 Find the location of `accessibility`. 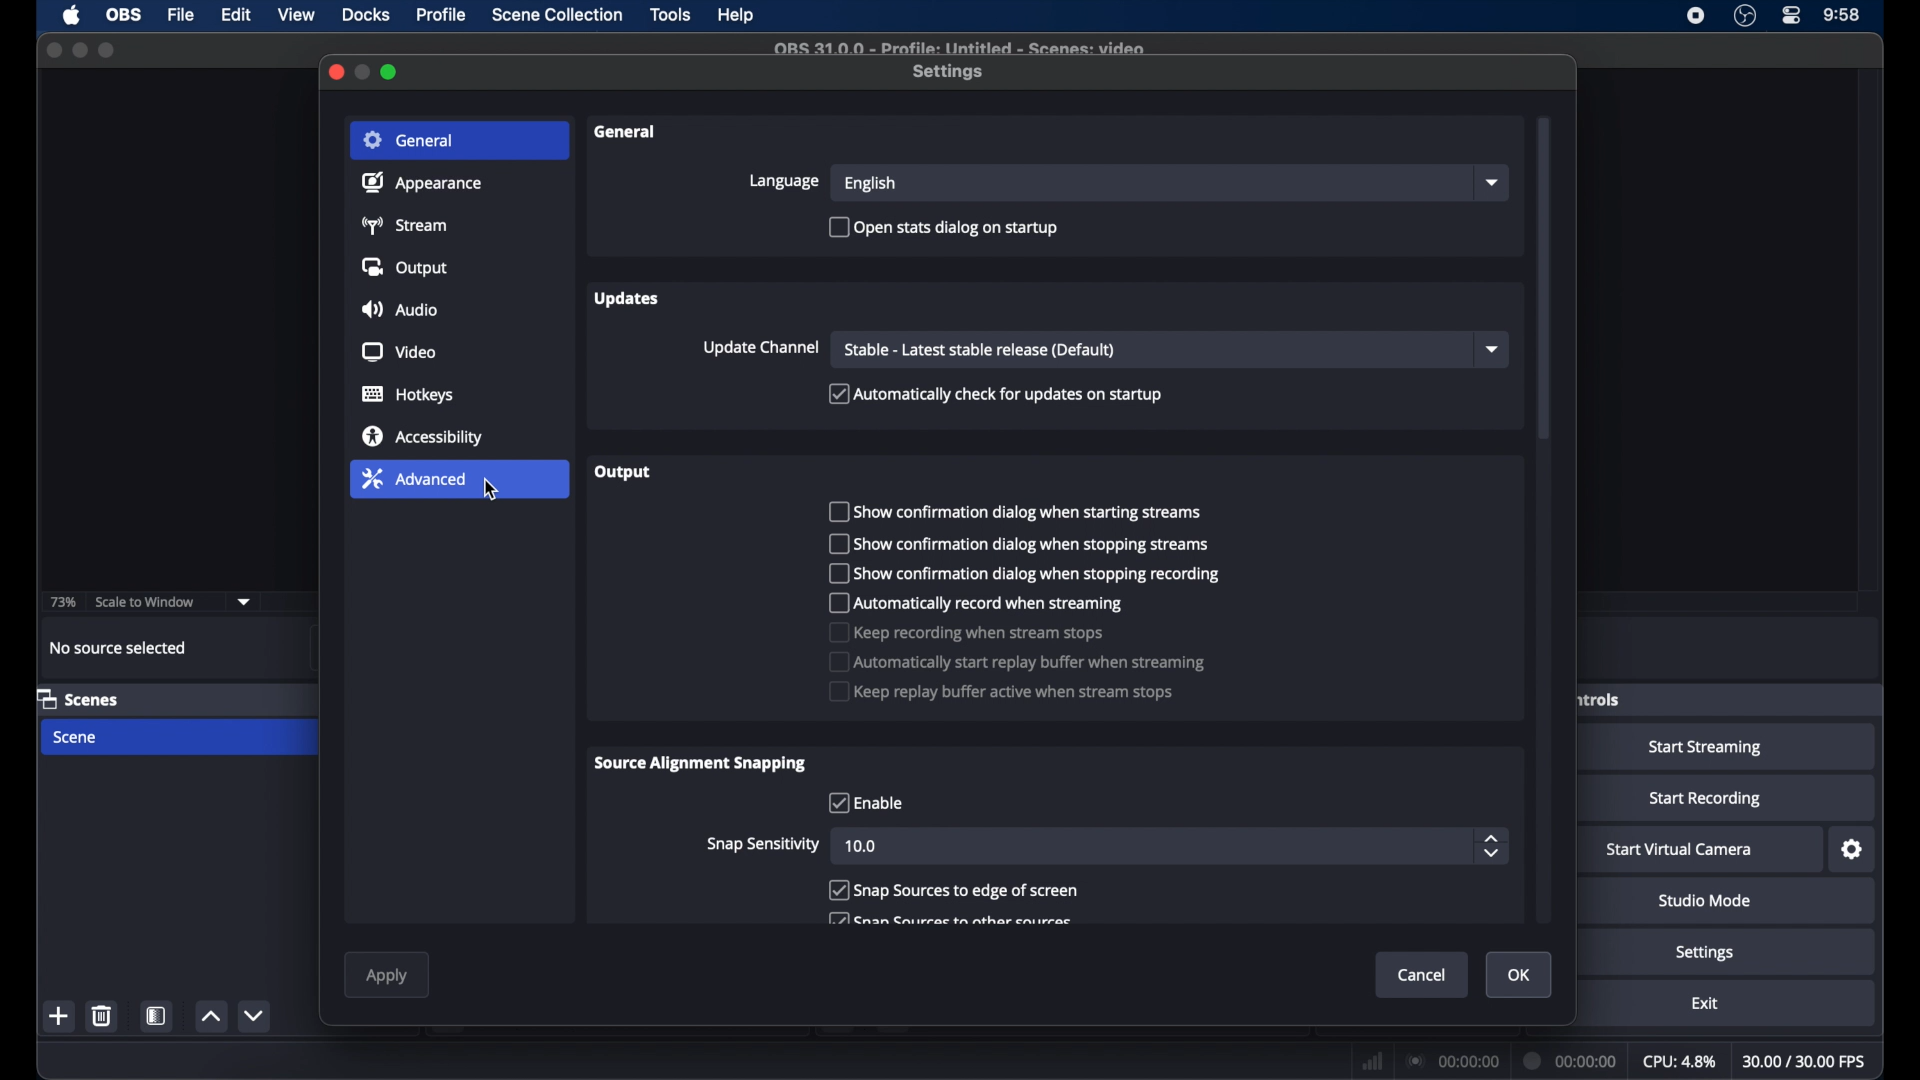

accessibility is located at coordinates (421, 437).